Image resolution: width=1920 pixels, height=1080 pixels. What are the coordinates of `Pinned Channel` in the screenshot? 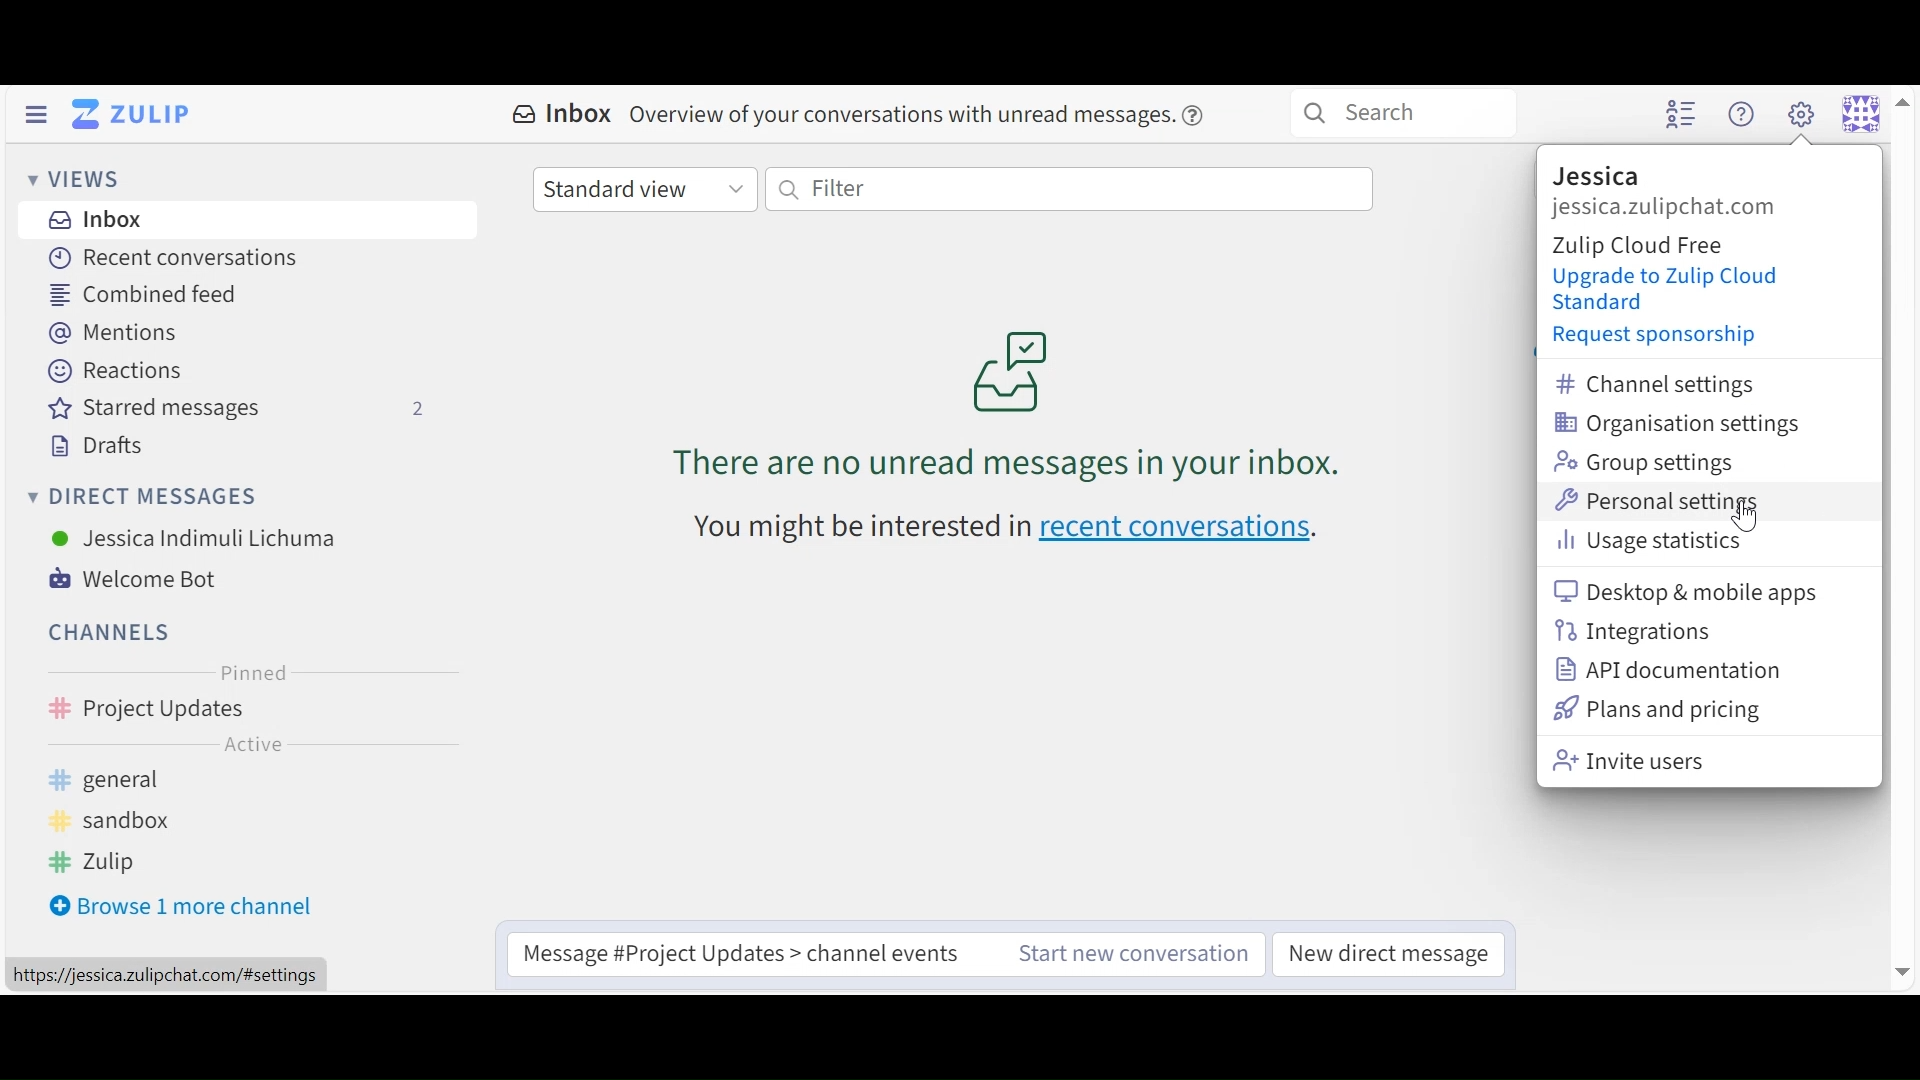 It's located at (247, 673).